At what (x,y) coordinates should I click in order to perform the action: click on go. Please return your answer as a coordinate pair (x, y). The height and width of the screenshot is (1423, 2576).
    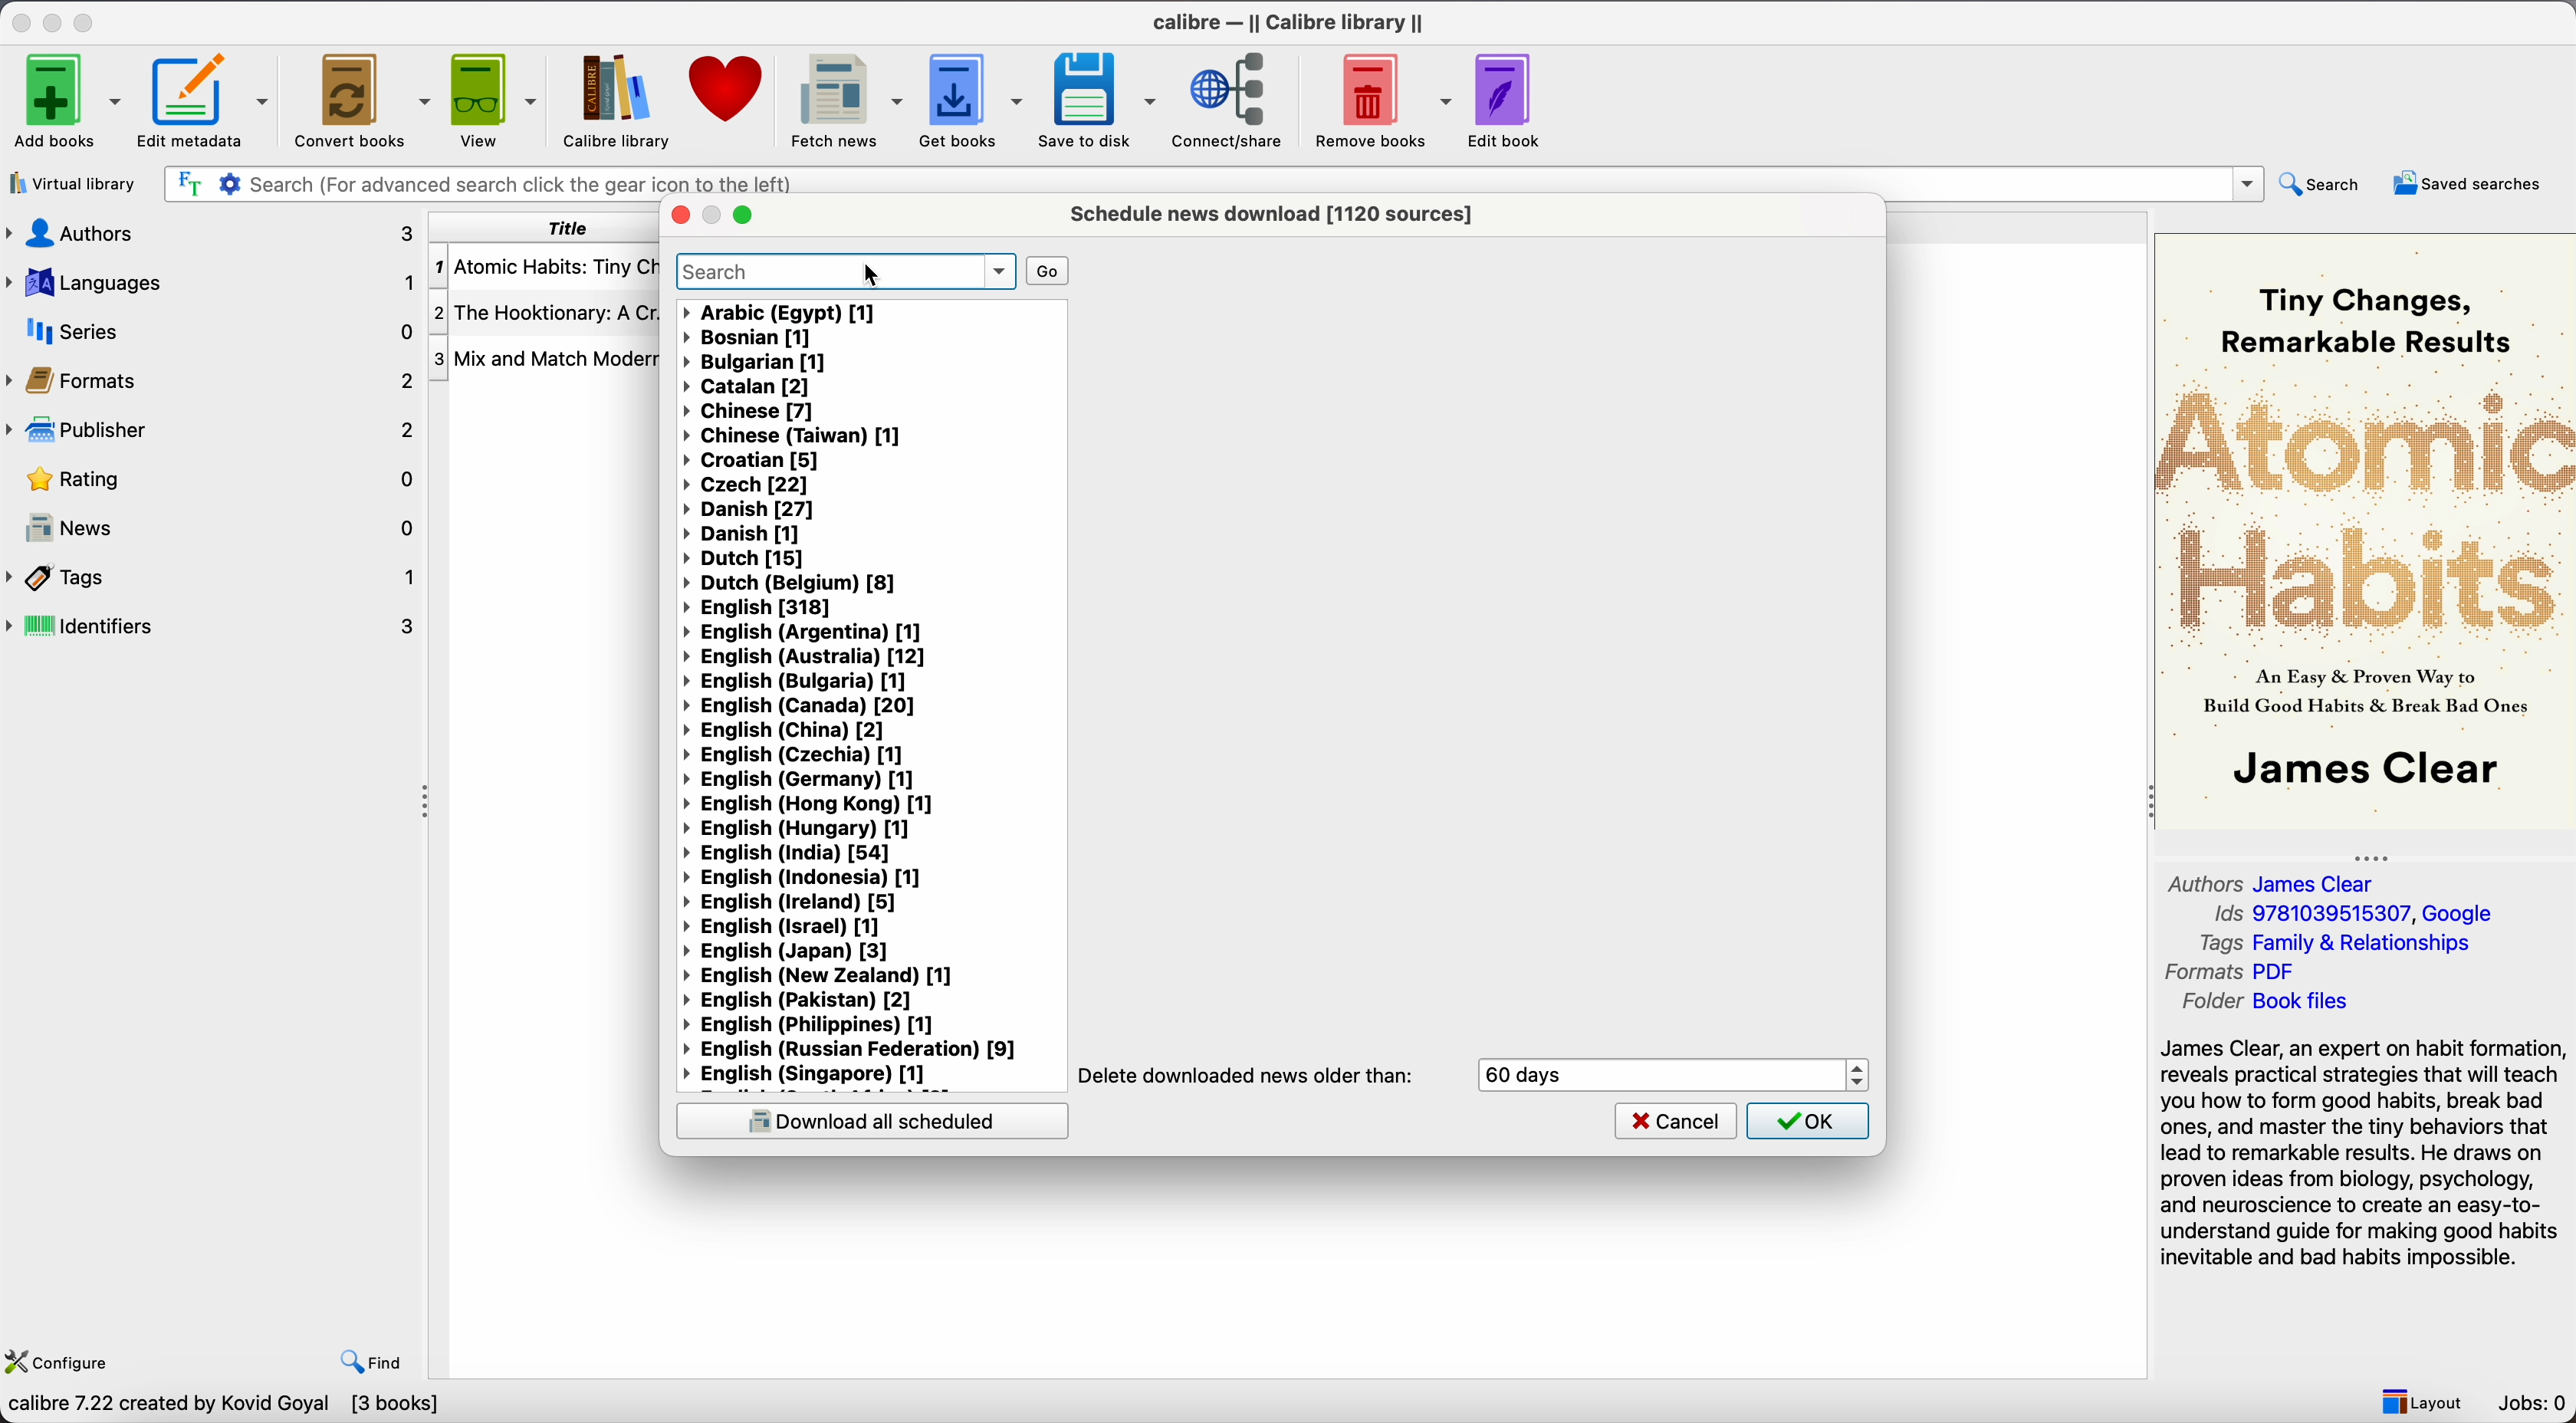
    Looking at the image, I should click on (1046, 269).